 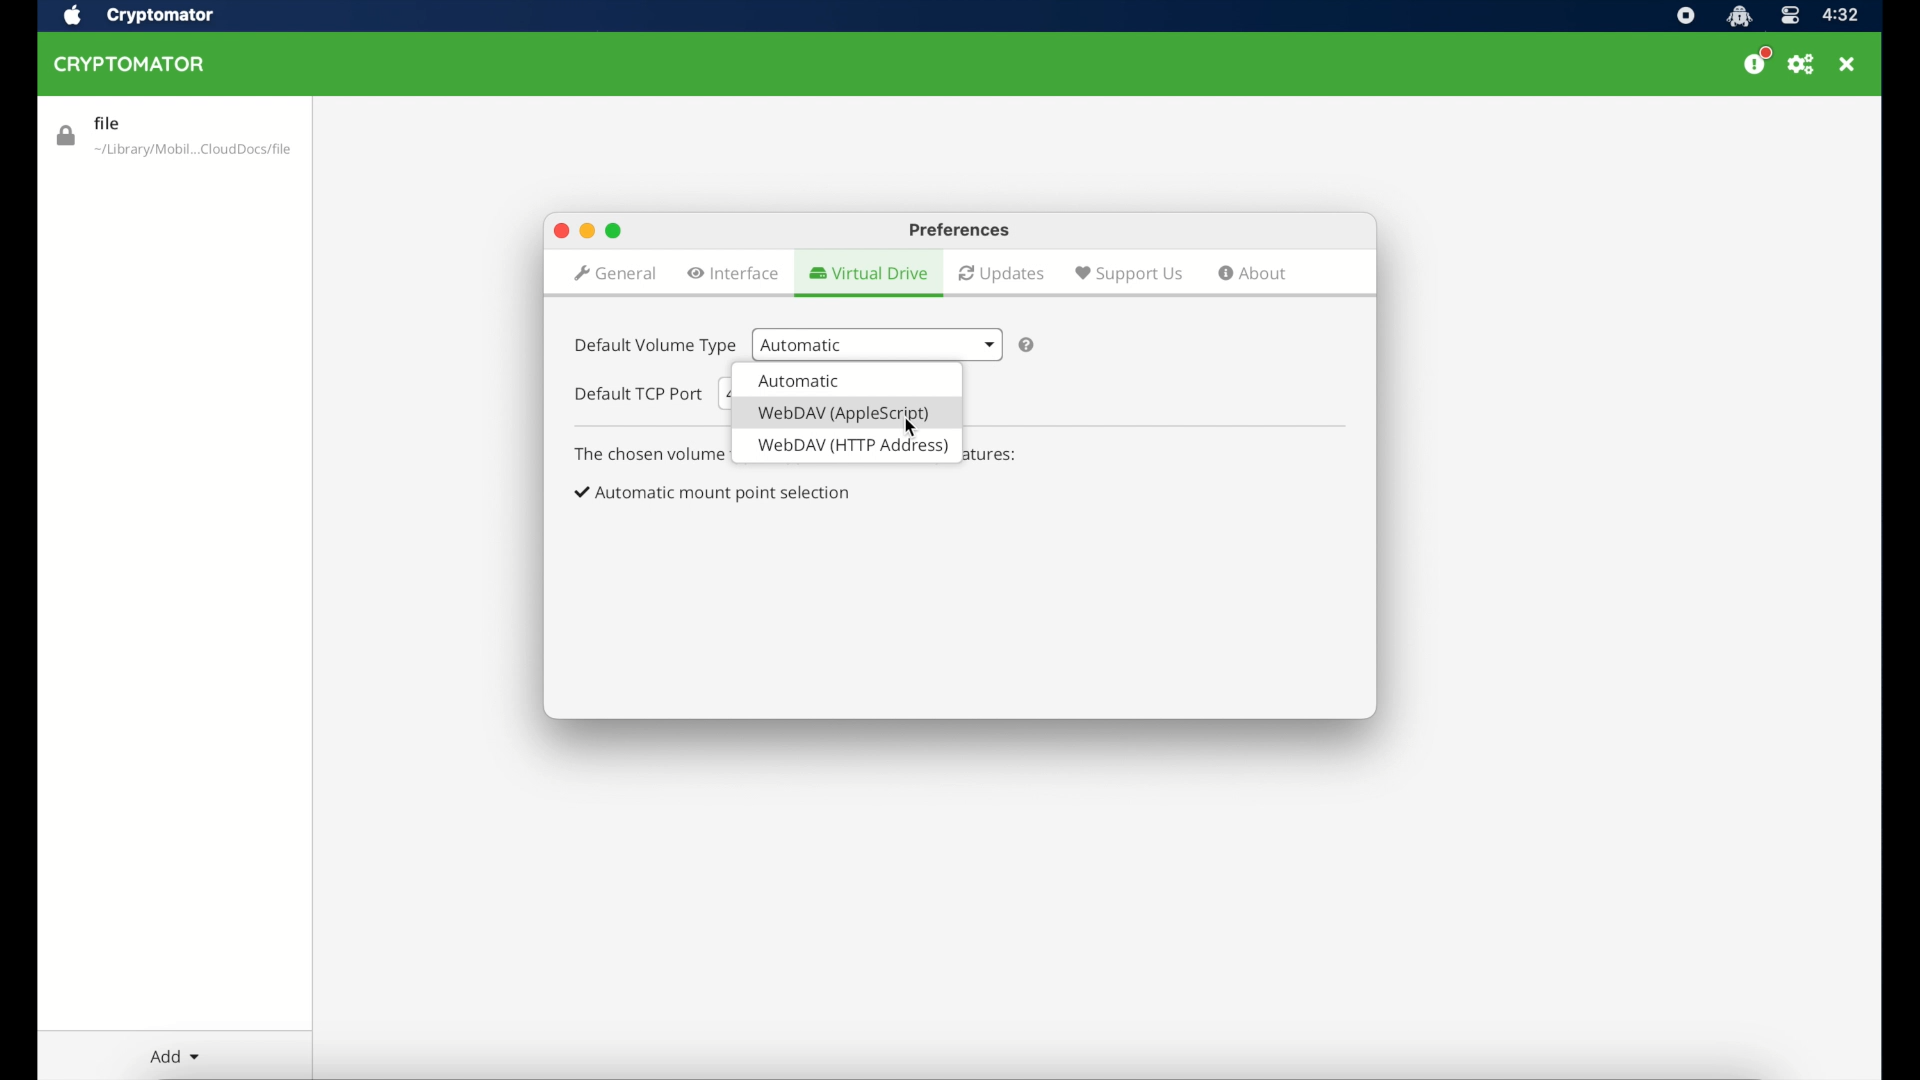 I want to click on cursor, so click(x=912, y=427).